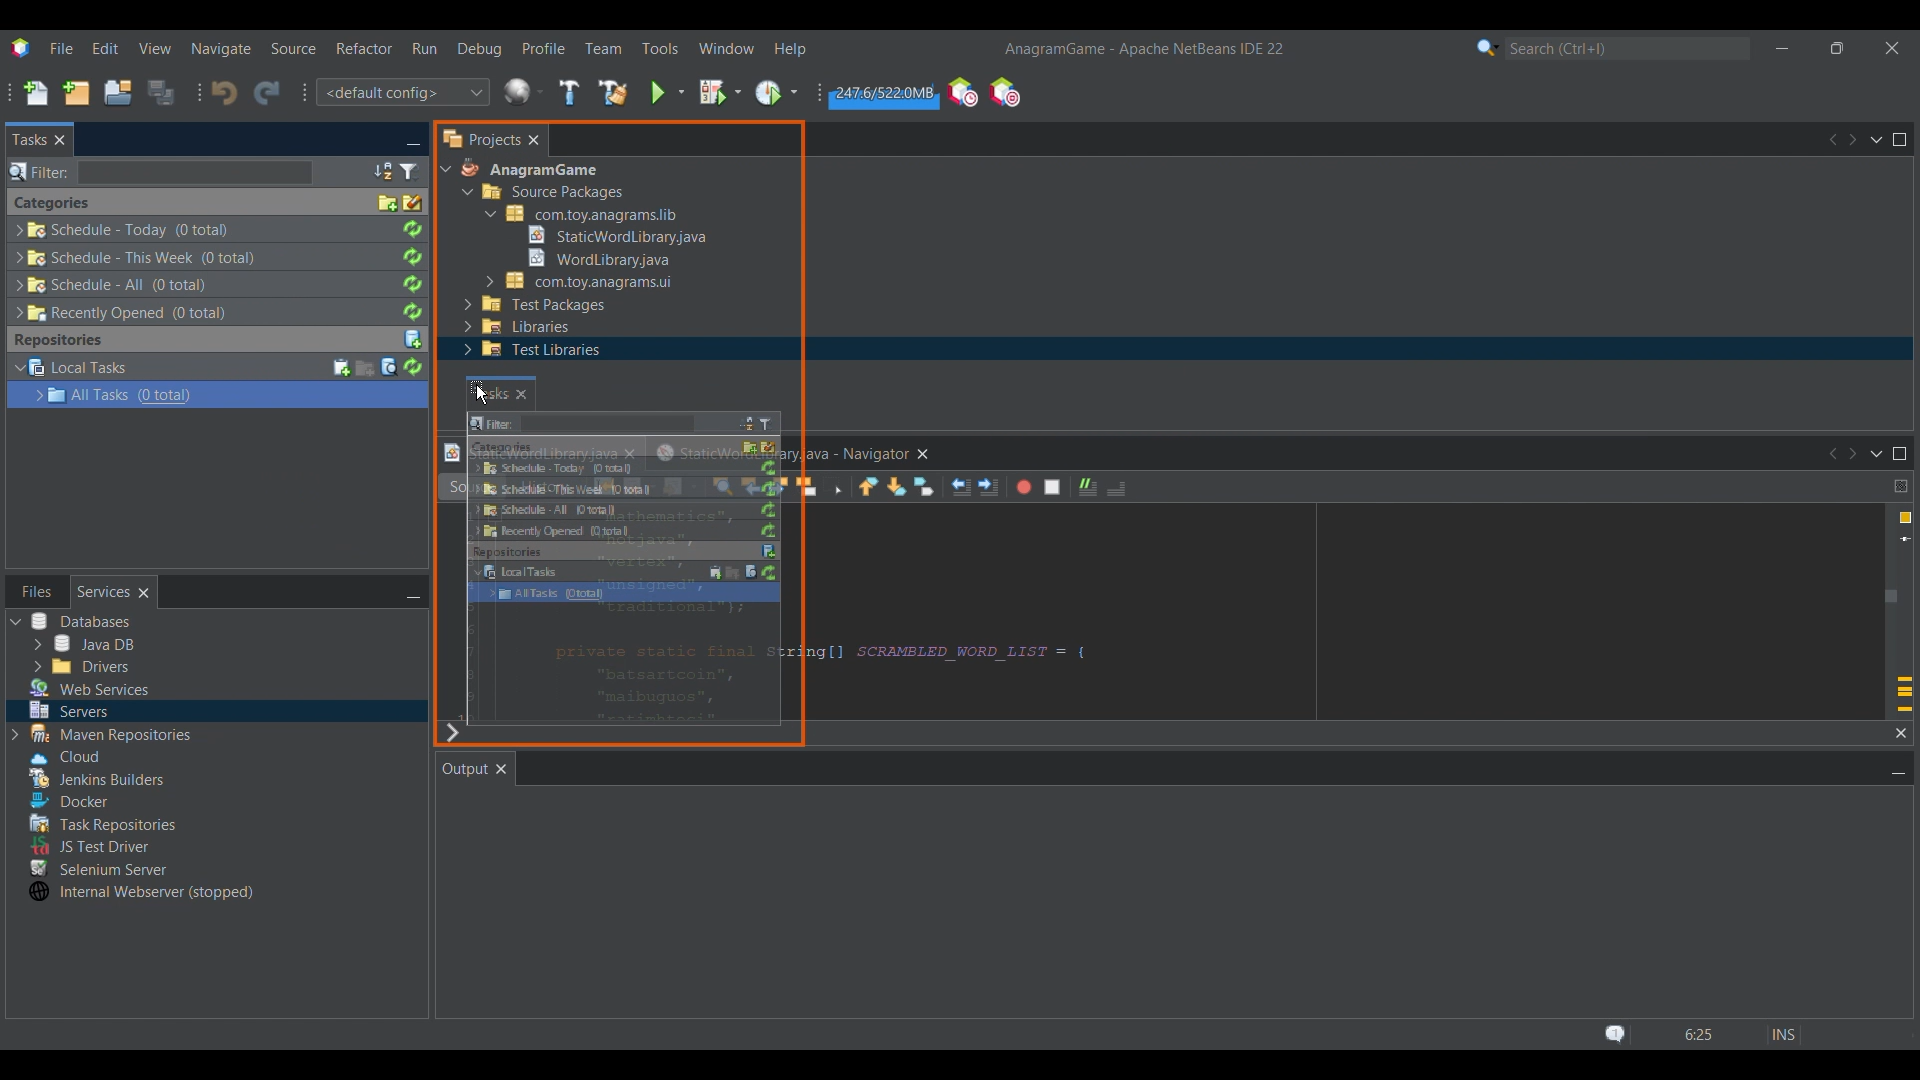 This screenshot has height=1080, width=1920. I want to click on Run main project, so click(667, 93).